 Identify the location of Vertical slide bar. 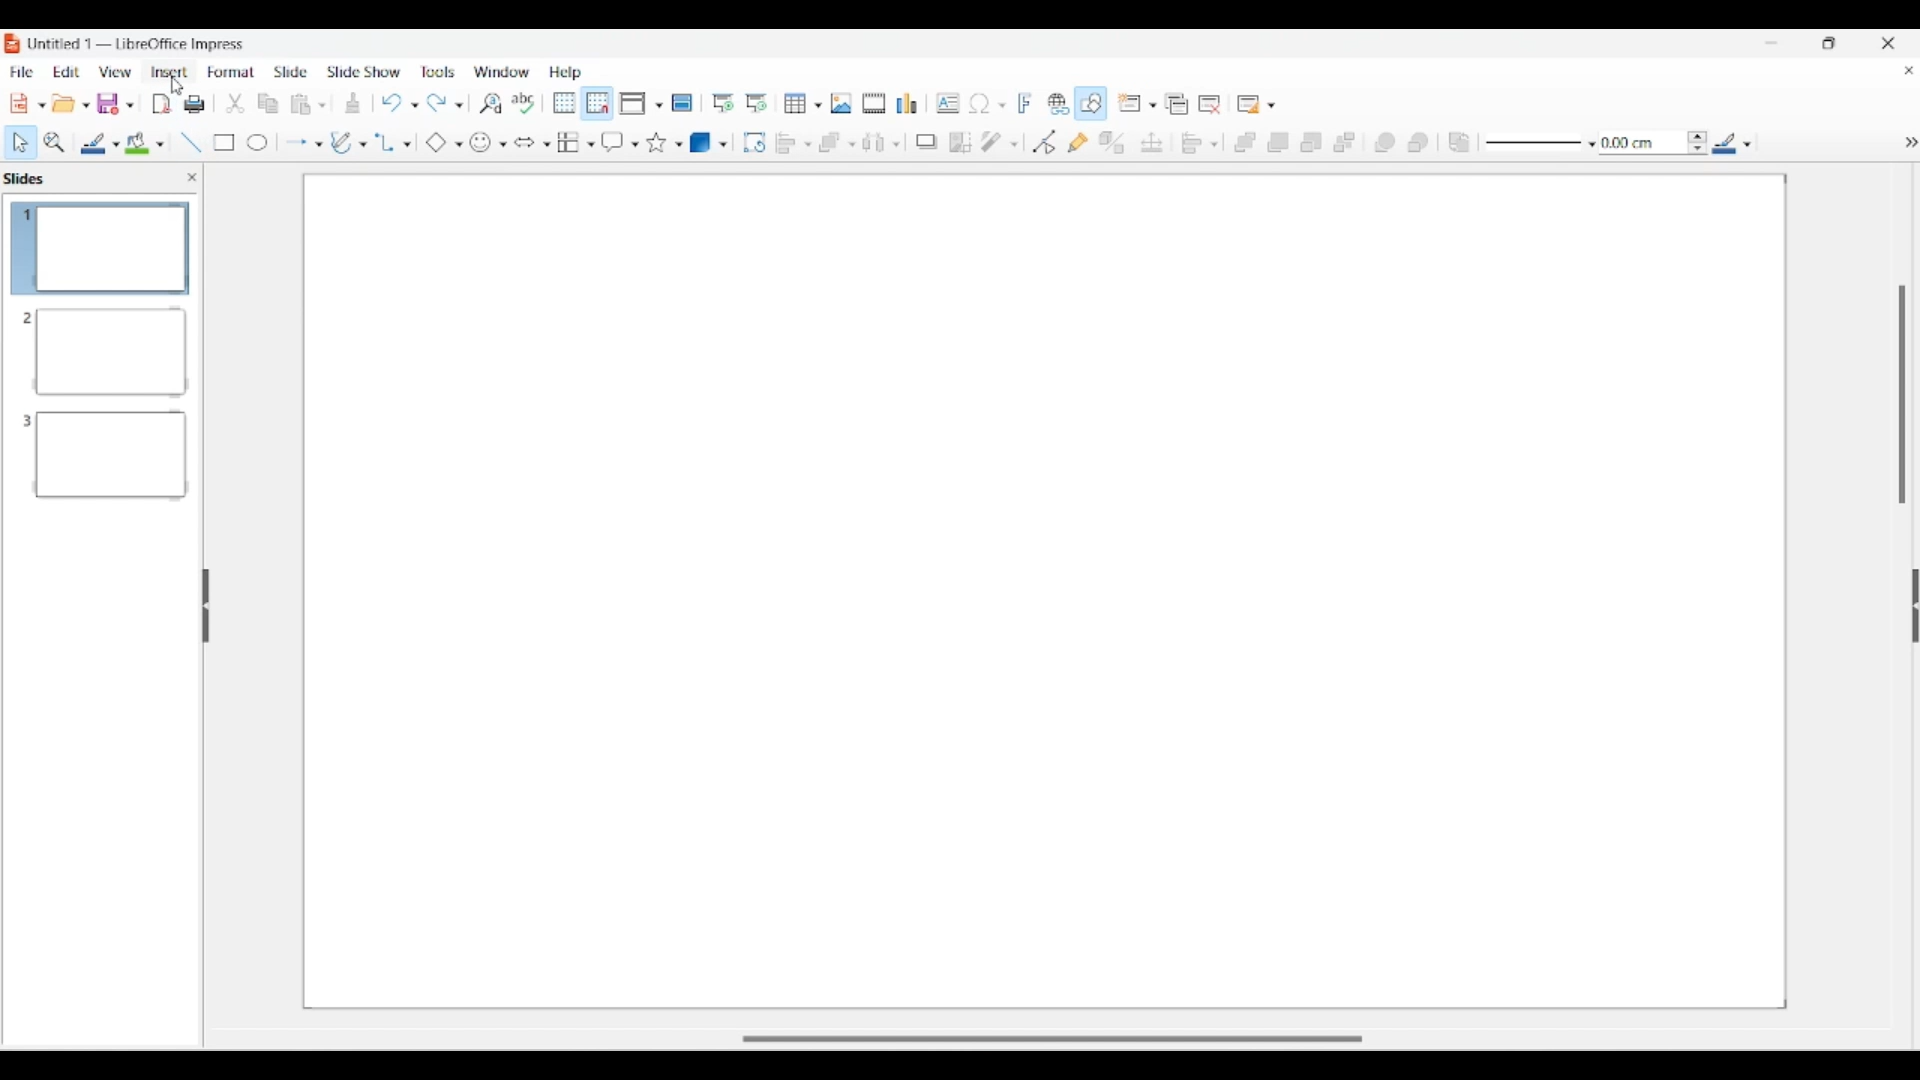
(1902, 395).